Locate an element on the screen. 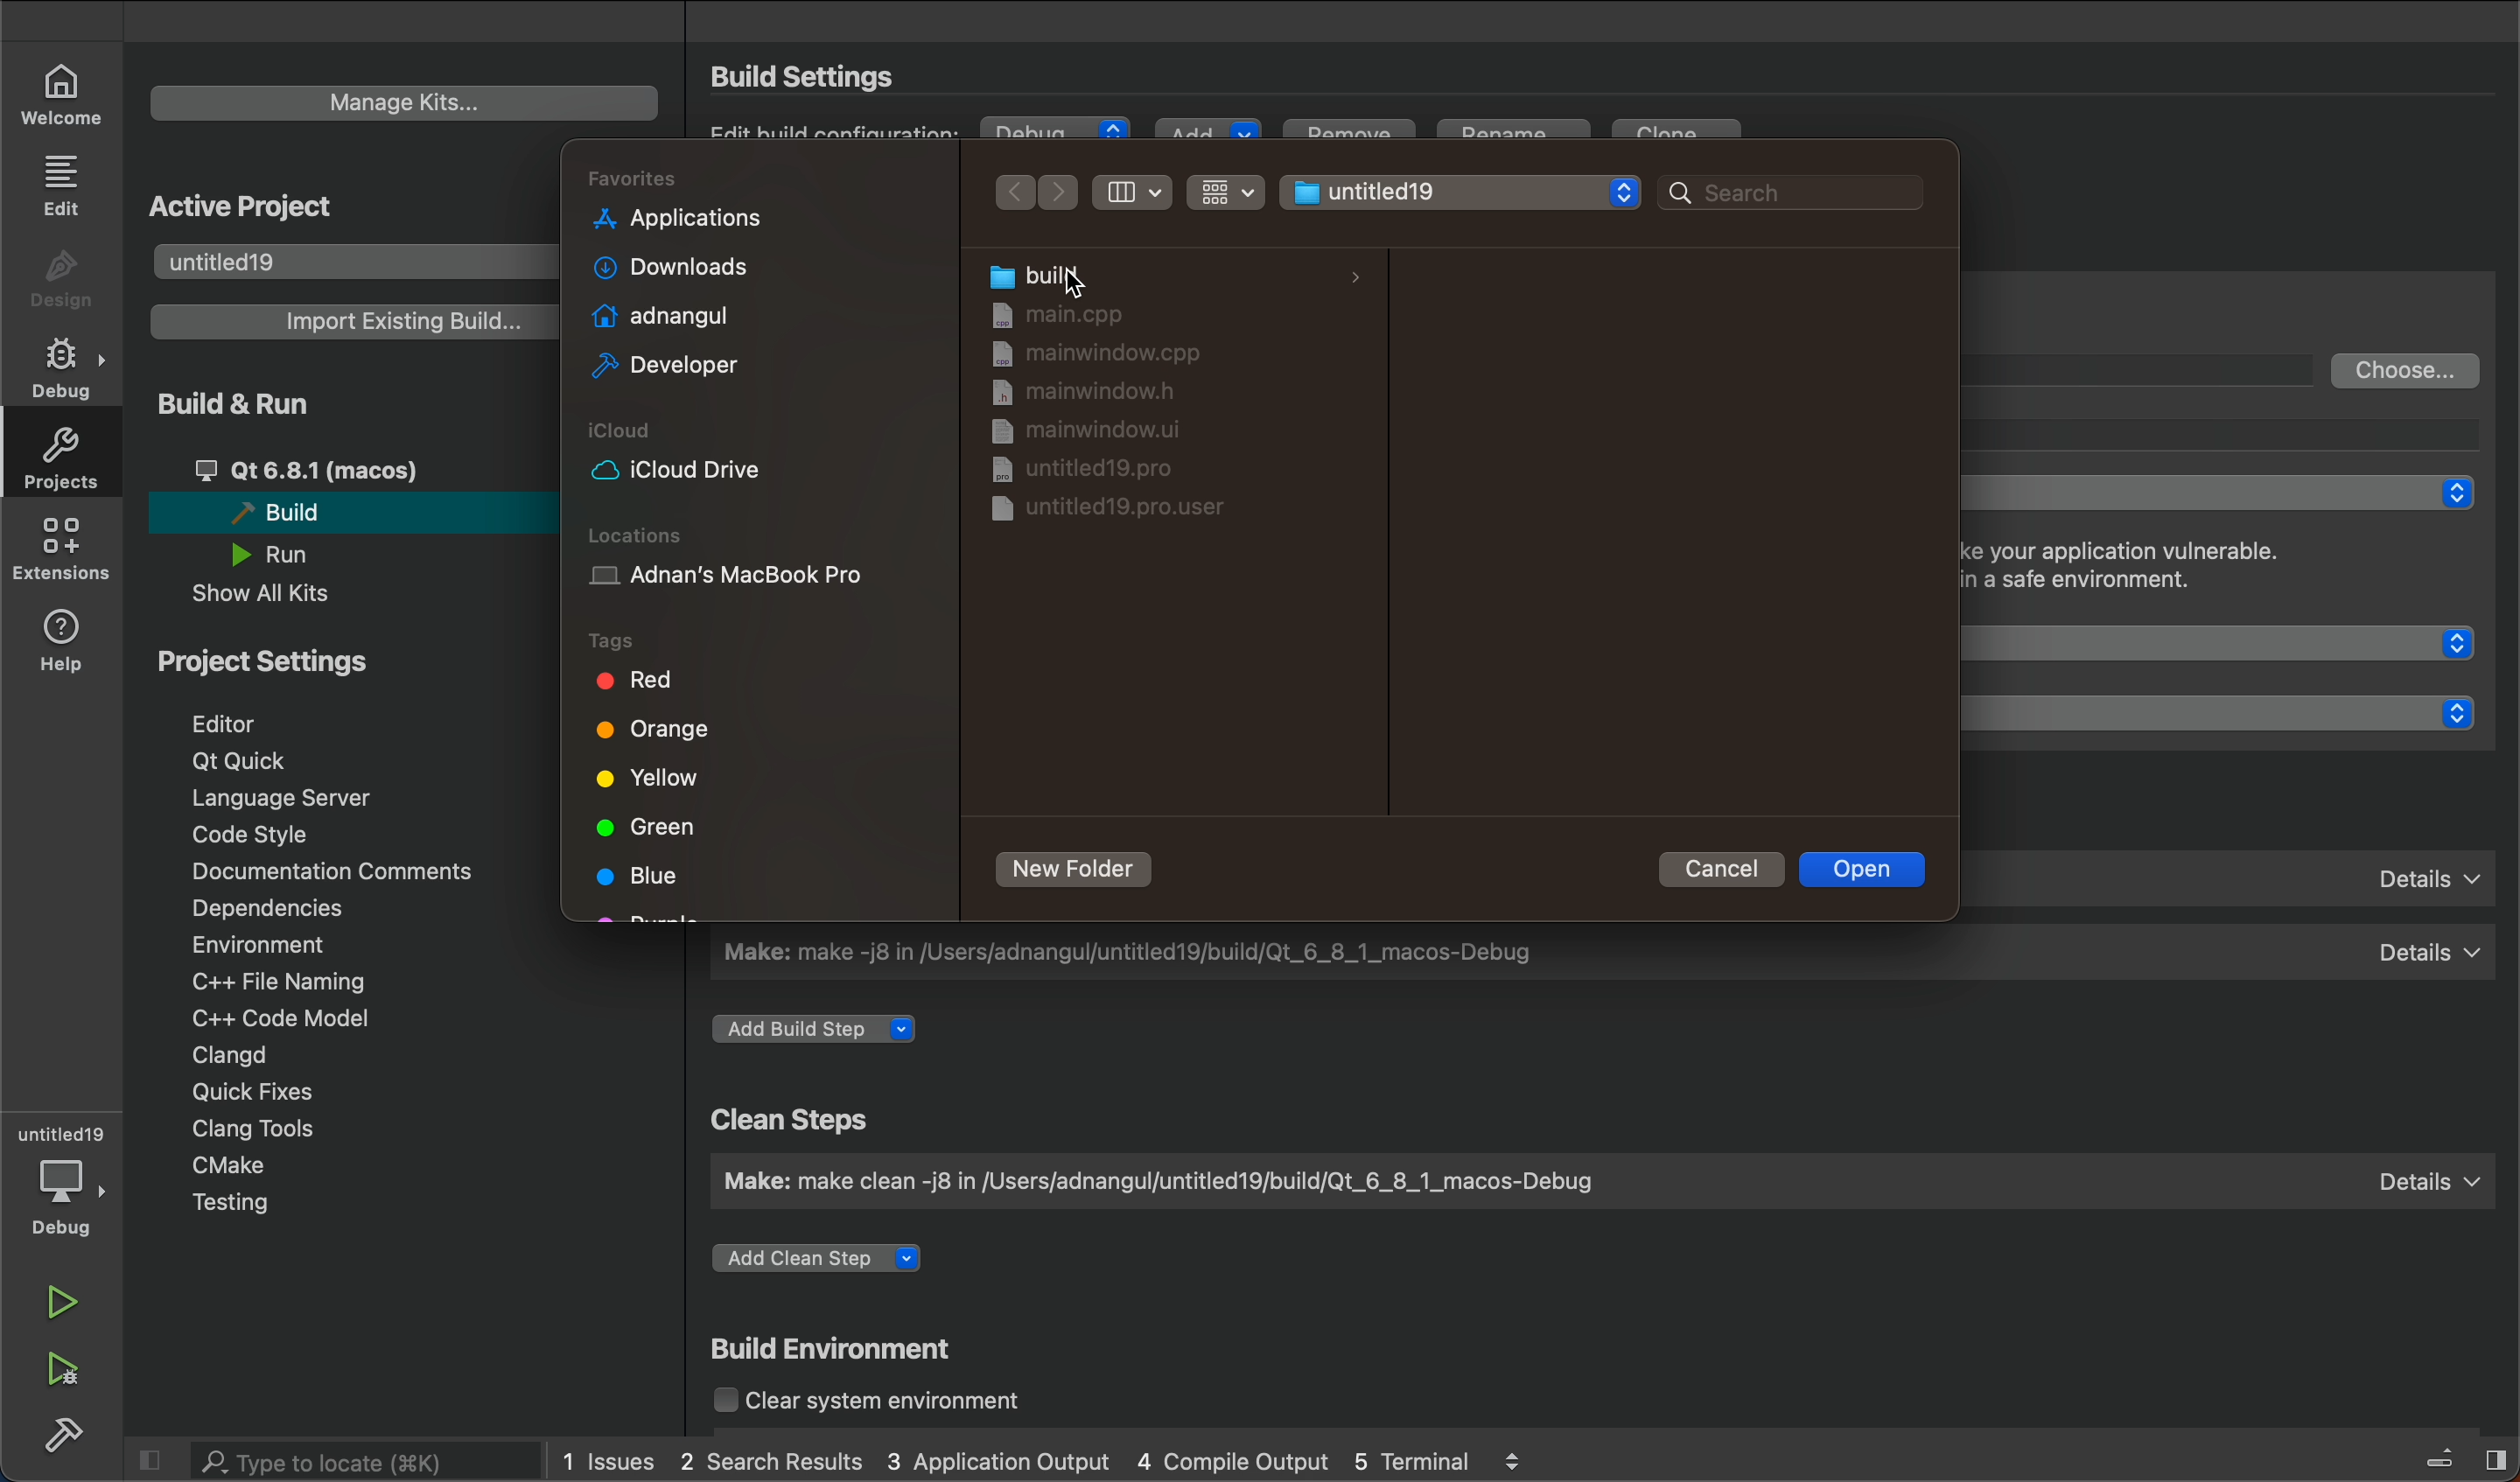  extensions is located at coordinates (60, 548).